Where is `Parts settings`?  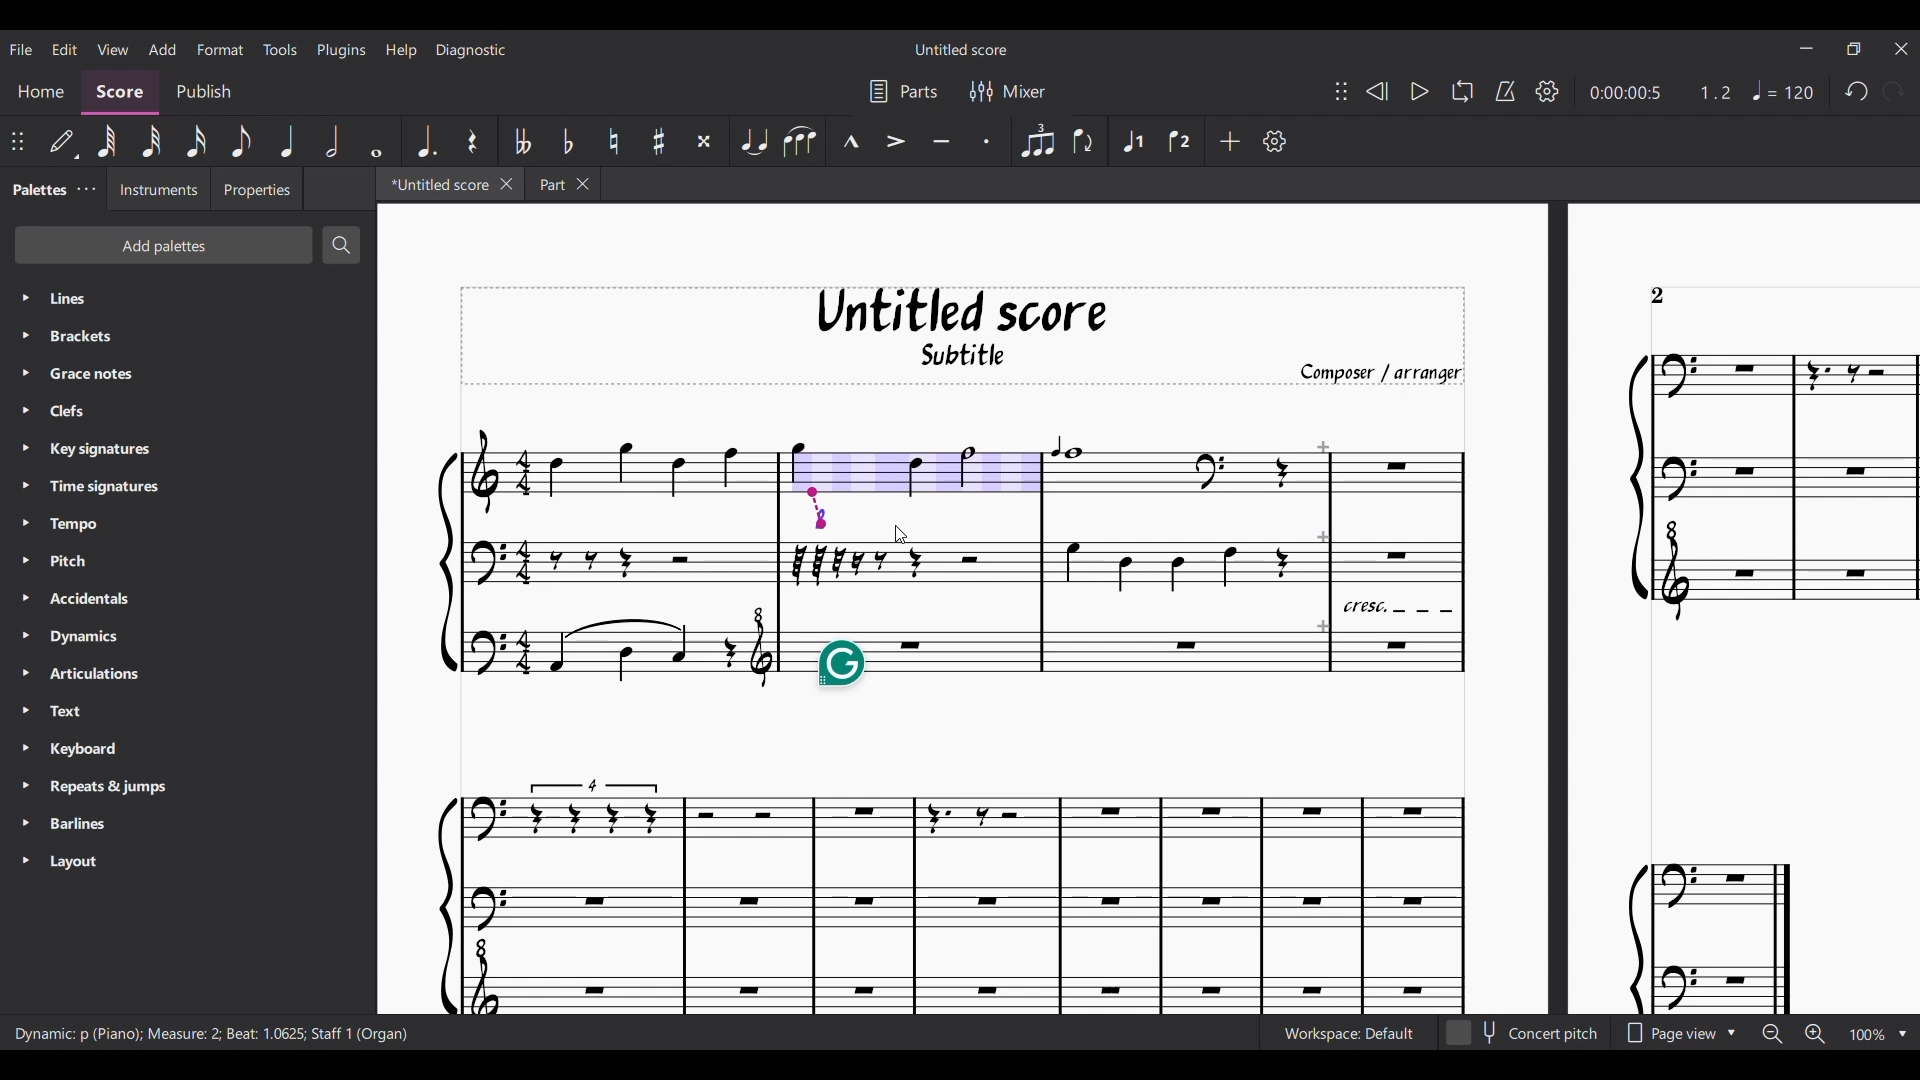 Parts settings is located at coordinates (904, 91).